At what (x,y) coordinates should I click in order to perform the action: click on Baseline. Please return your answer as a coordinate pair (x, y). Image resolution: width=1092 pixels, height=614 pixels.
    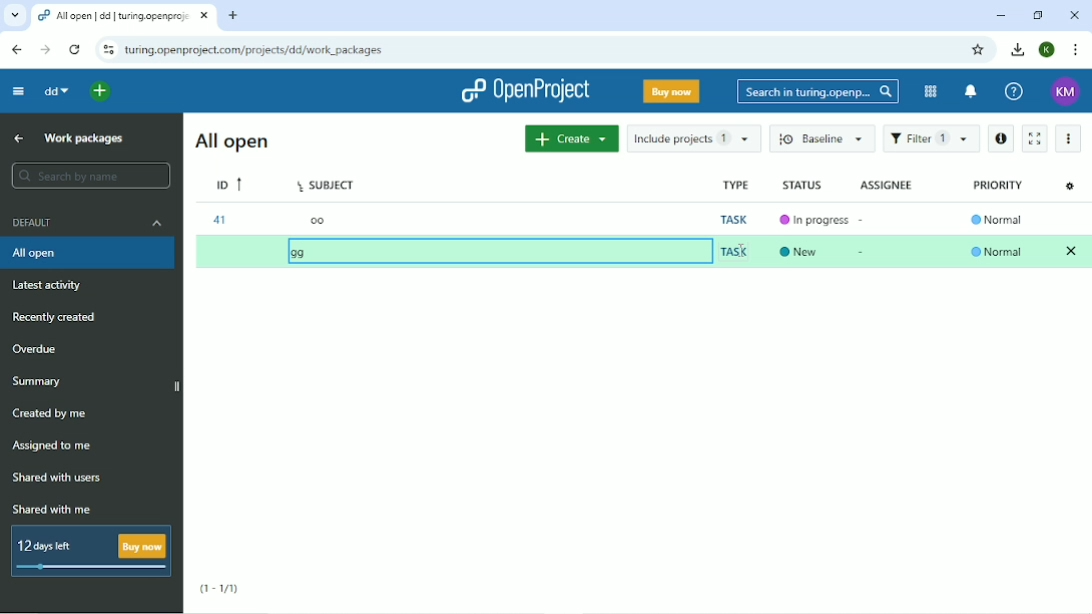
    Looking at the image, I should click on (823, 139).